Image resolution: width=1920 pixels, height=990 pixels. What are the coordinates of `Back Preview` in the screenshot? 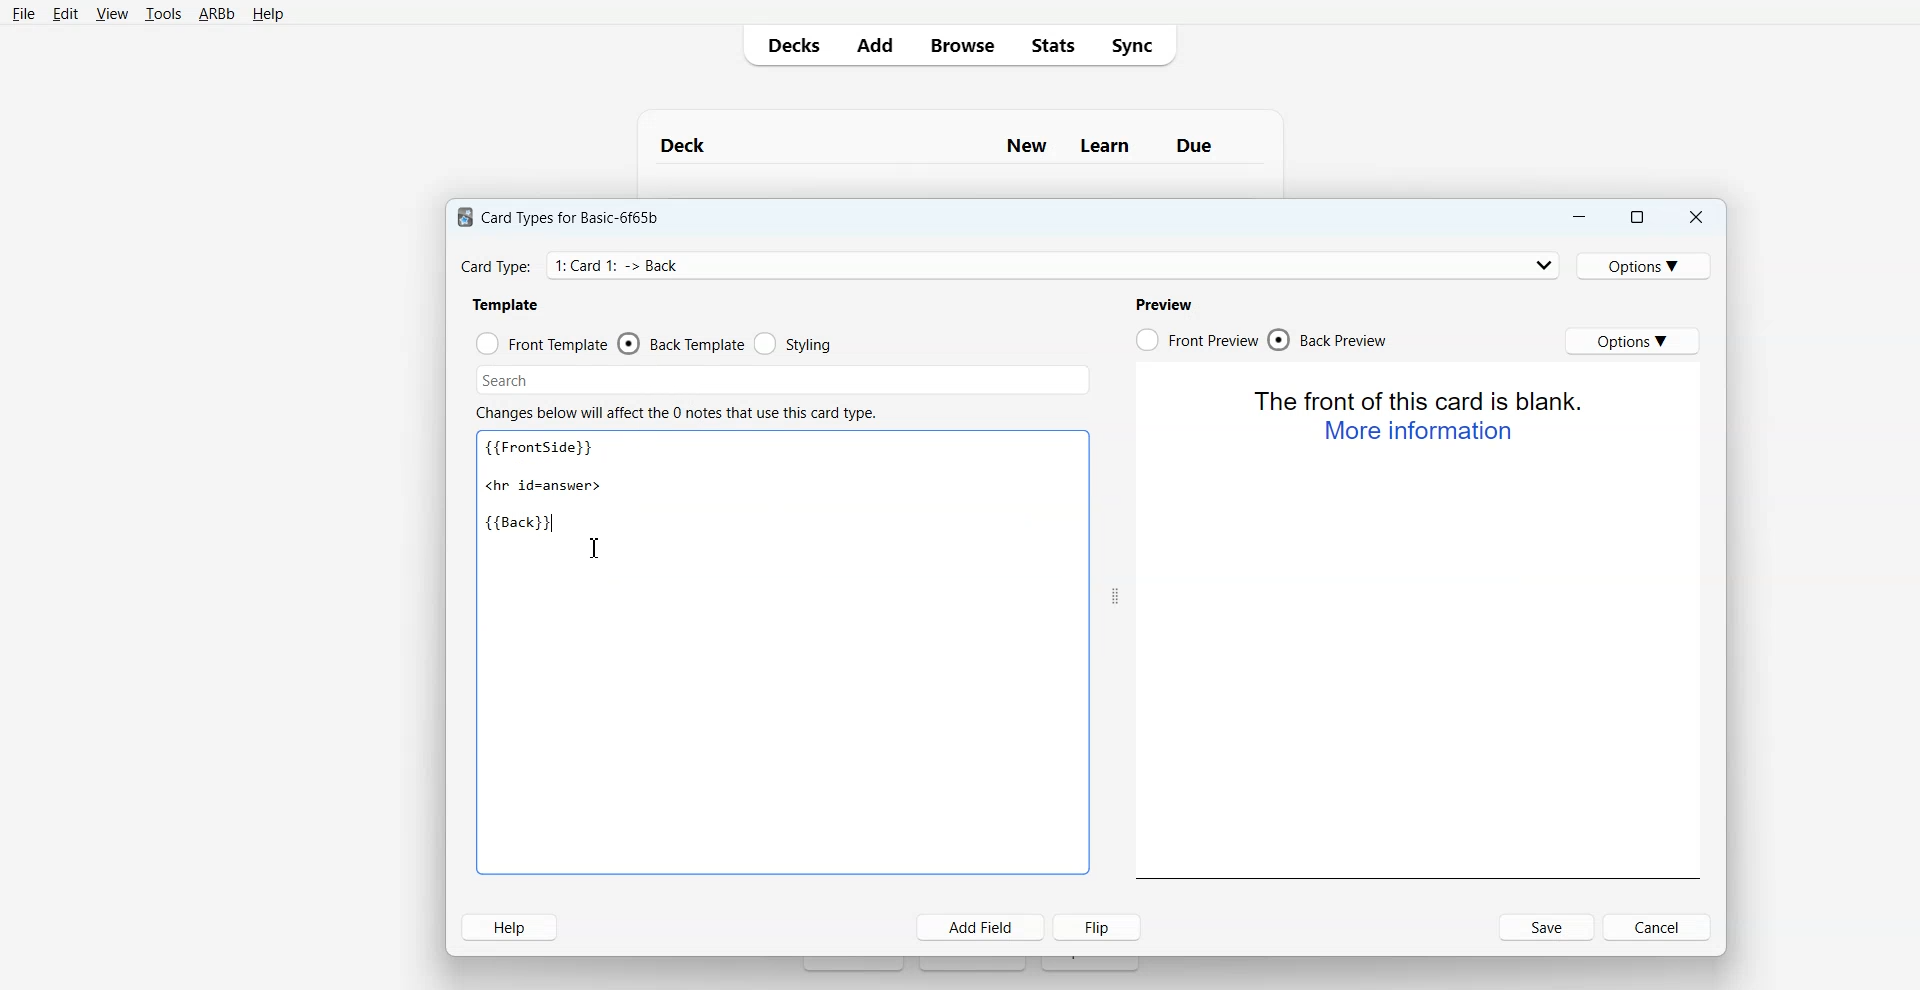 It's located at (1331, 340).